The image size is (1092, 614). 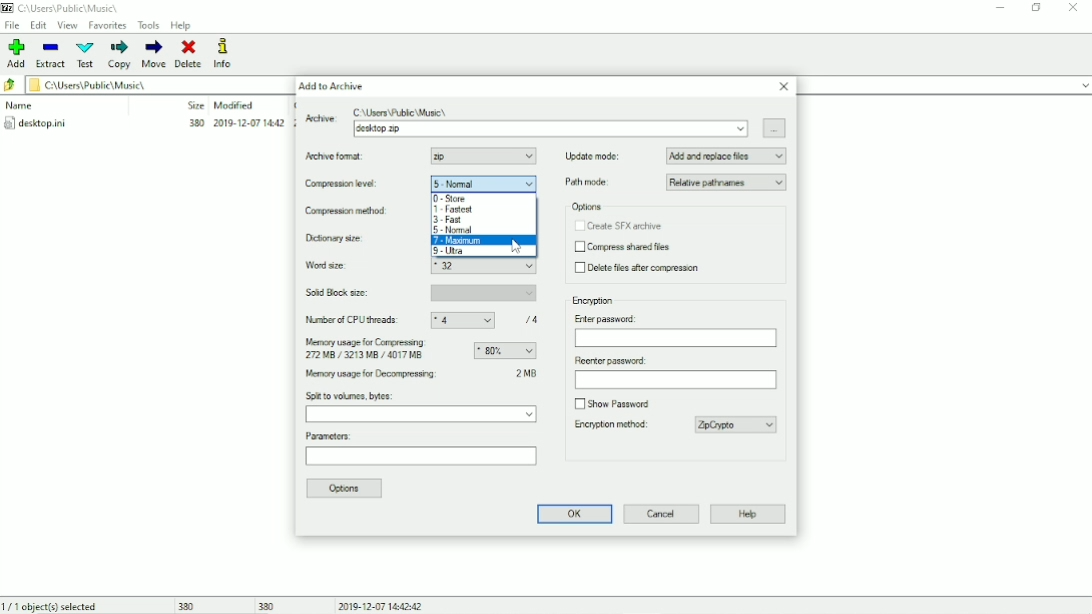 What do you see at coordinates (65, 8) in the screenshot?
I see `Location` at bounding box center [65, 8].